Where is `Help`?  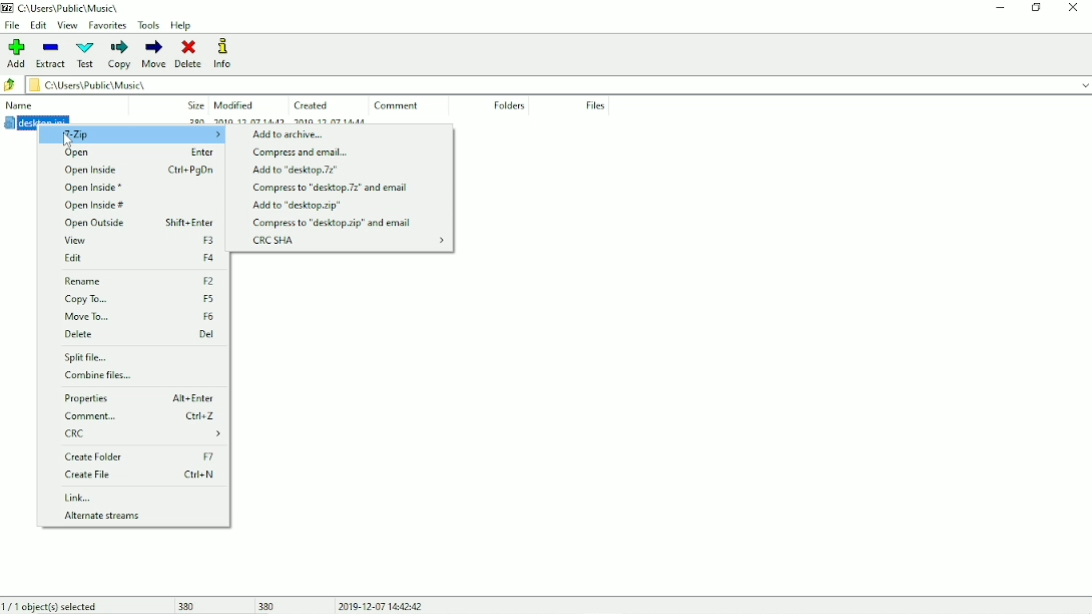 Help is located at coordinates (183, 26).